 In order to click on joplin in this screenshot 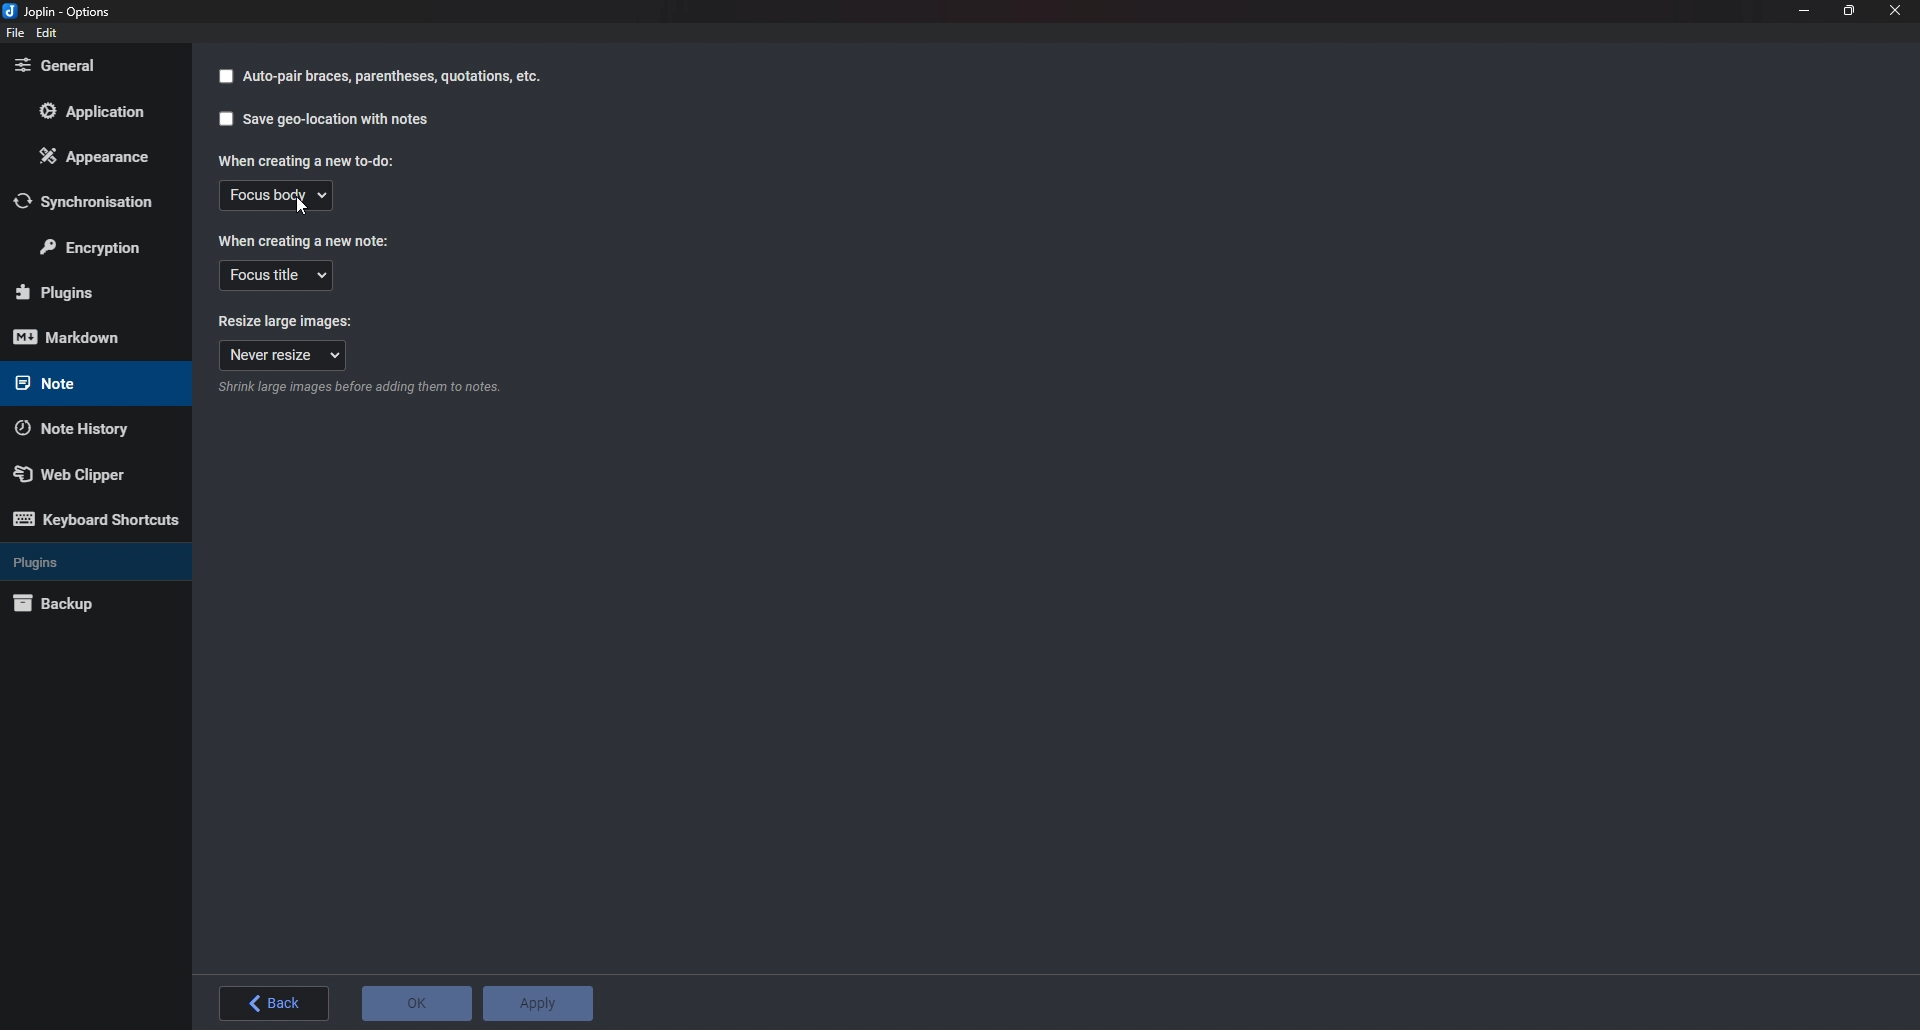, I will do `click(64, 10)`.